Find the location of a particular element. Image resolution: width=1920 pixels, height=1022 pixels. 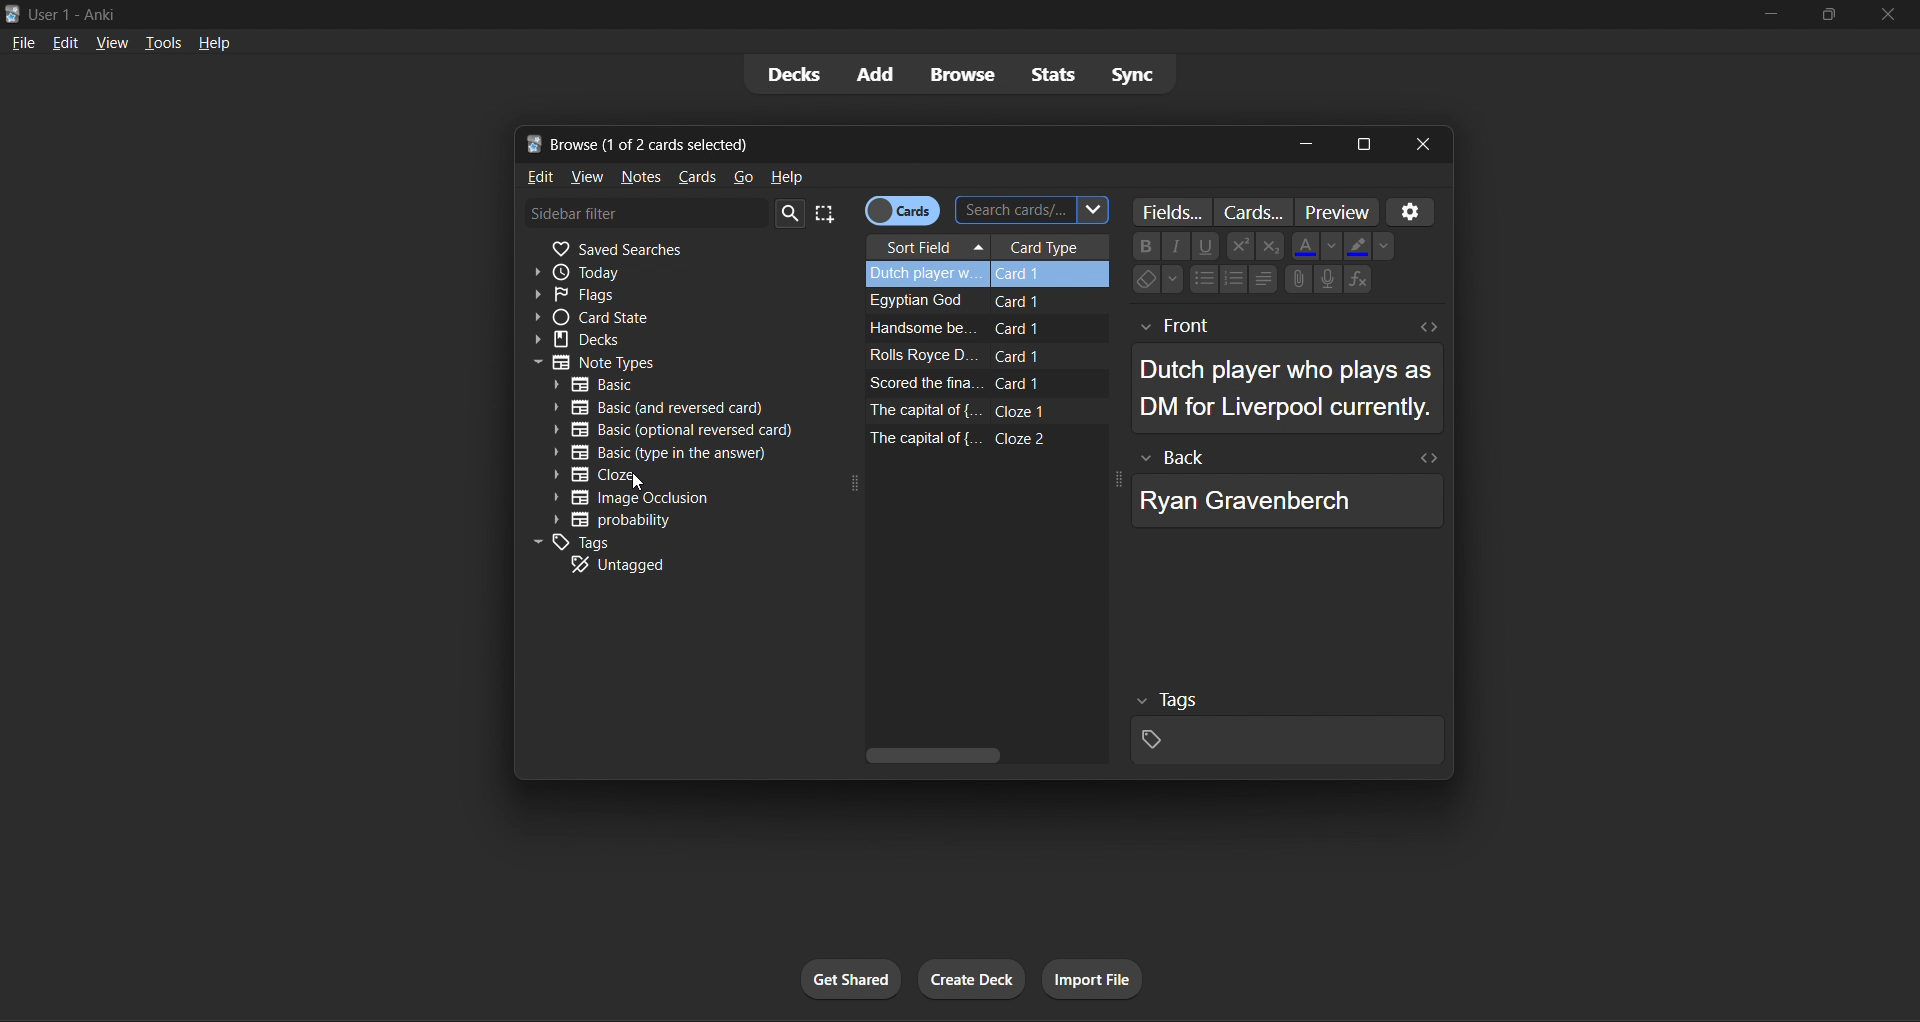

minimize is located at coordinates (1304, 143).